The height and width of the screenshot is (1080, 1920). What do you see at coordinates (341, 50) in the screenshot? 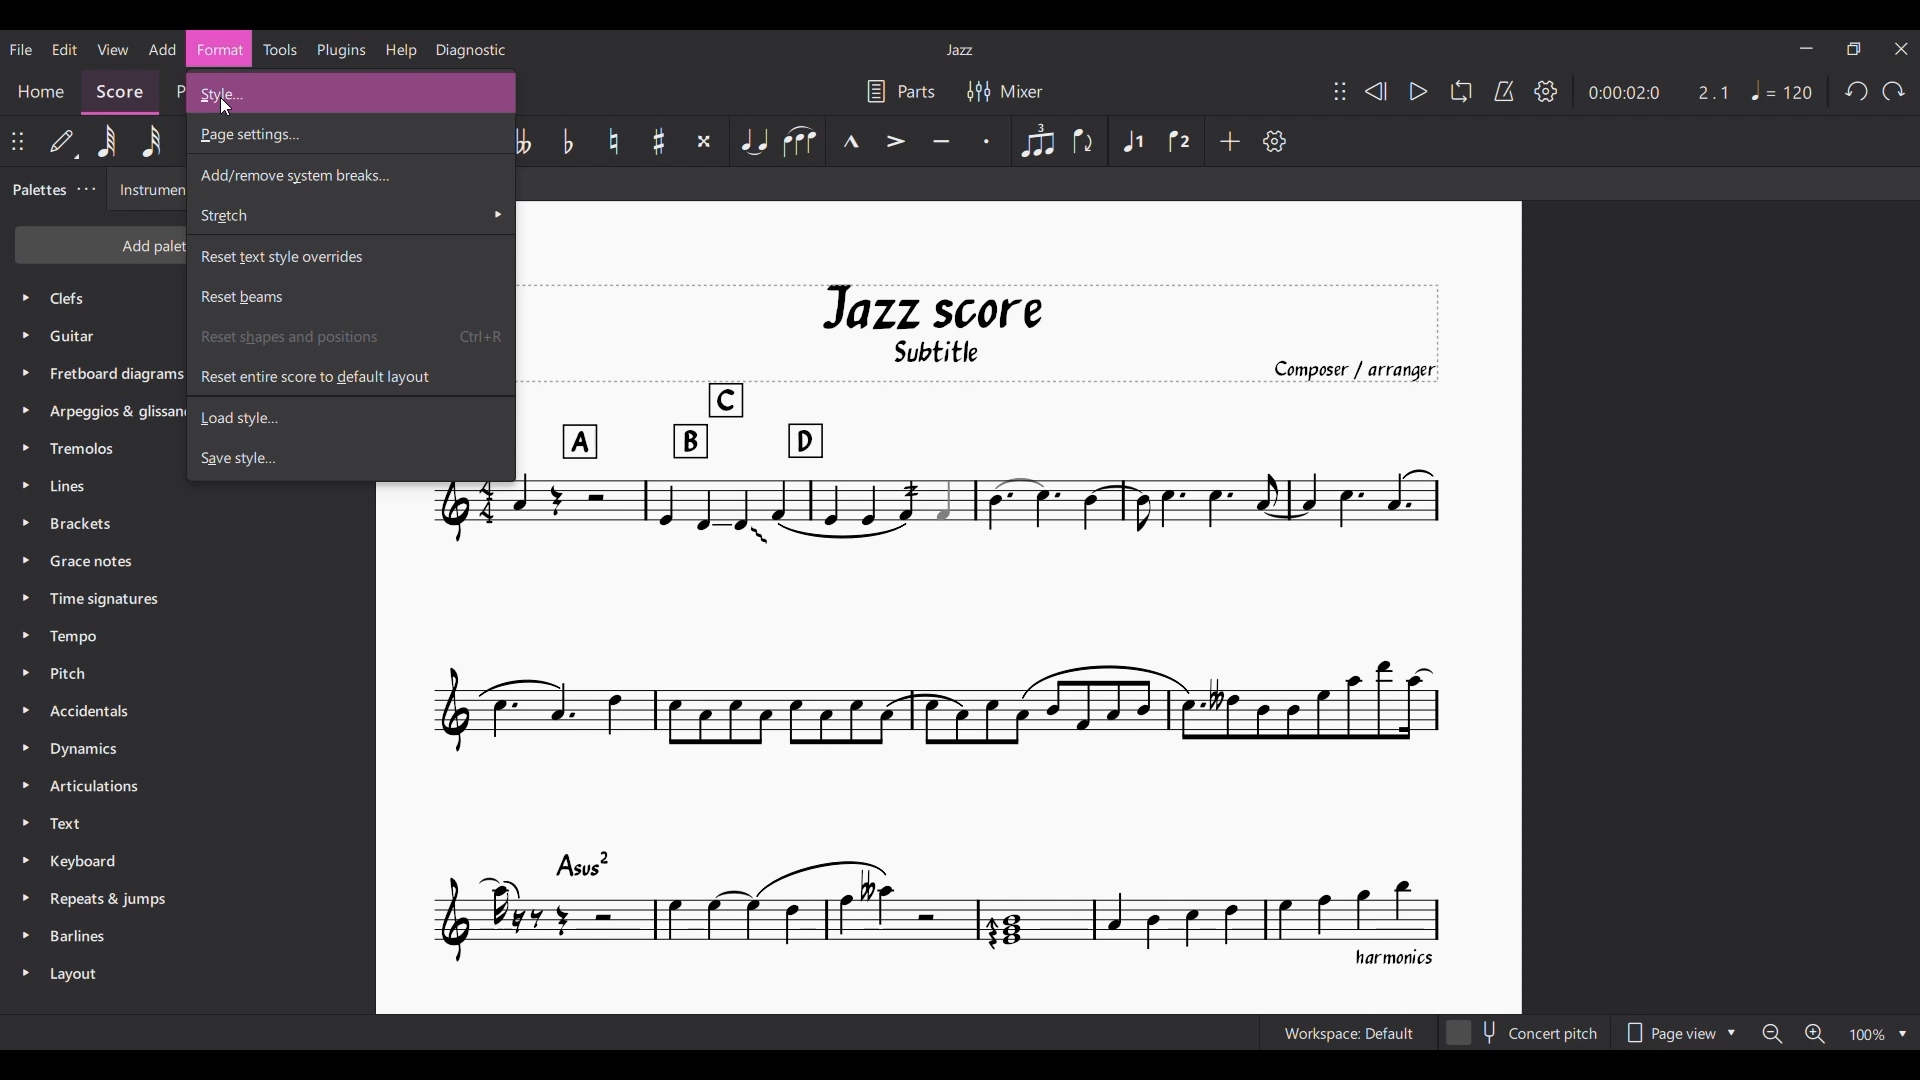
I see `Plugins menu` at bounding box center [341, 50].